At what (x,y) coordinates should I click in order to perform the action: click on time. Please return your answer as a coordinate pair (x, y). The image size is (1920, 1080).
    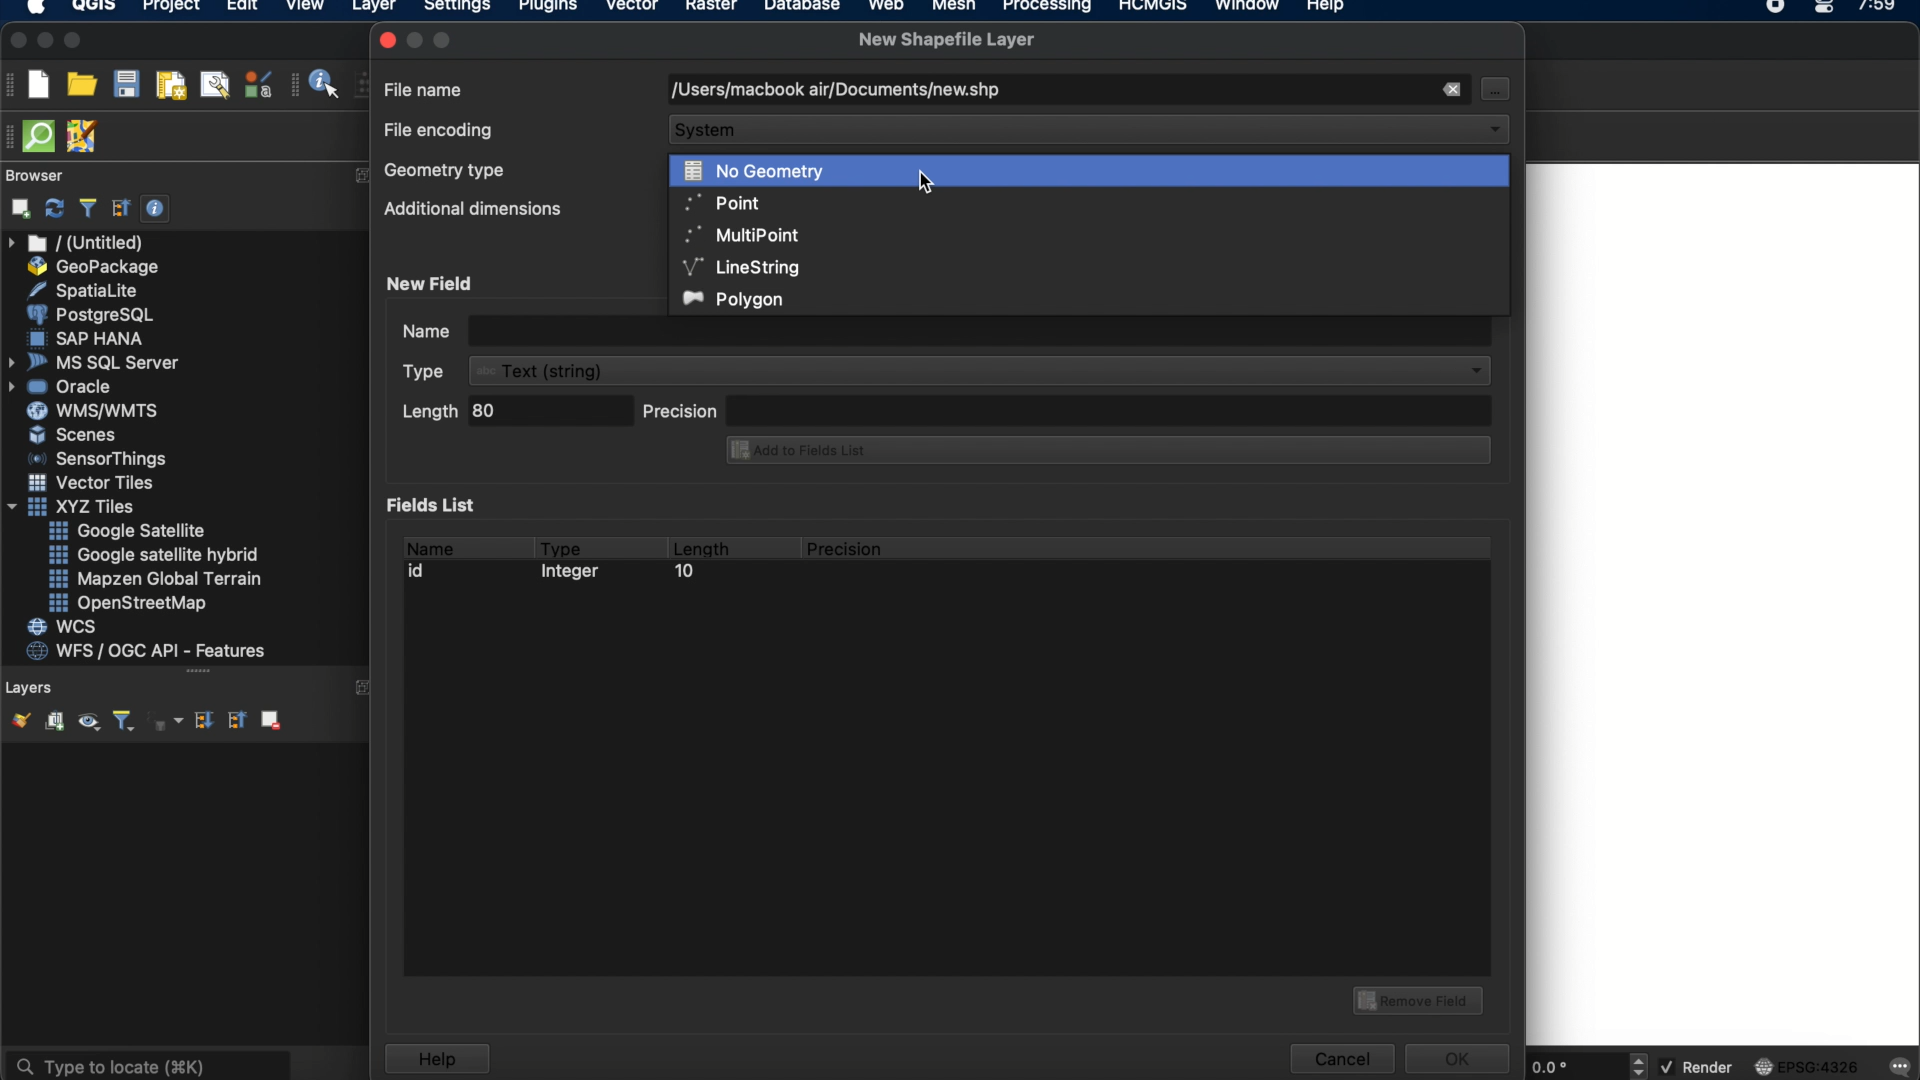
    Looking at the image, I should click on (1879, 12).